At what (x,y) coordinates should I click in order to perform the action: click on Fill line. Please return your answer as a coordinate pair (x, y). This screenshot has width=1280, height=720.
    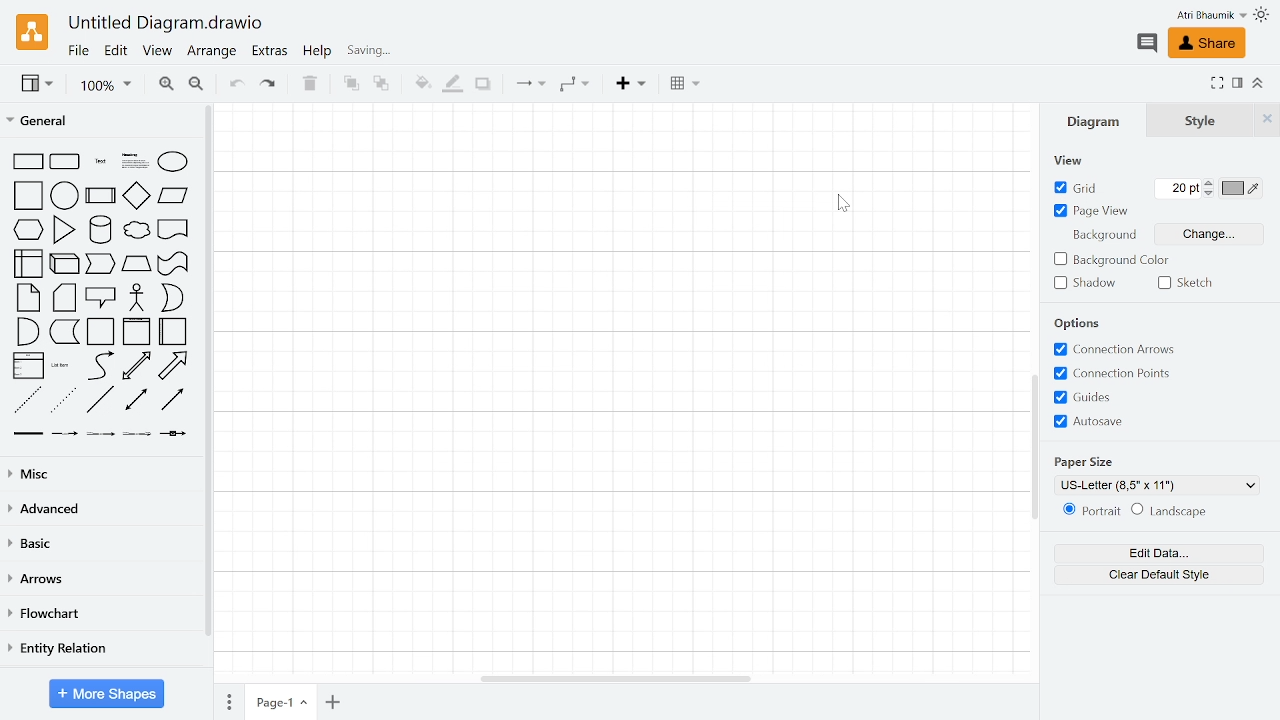
    Looking at the image, I should click on (452, 85).